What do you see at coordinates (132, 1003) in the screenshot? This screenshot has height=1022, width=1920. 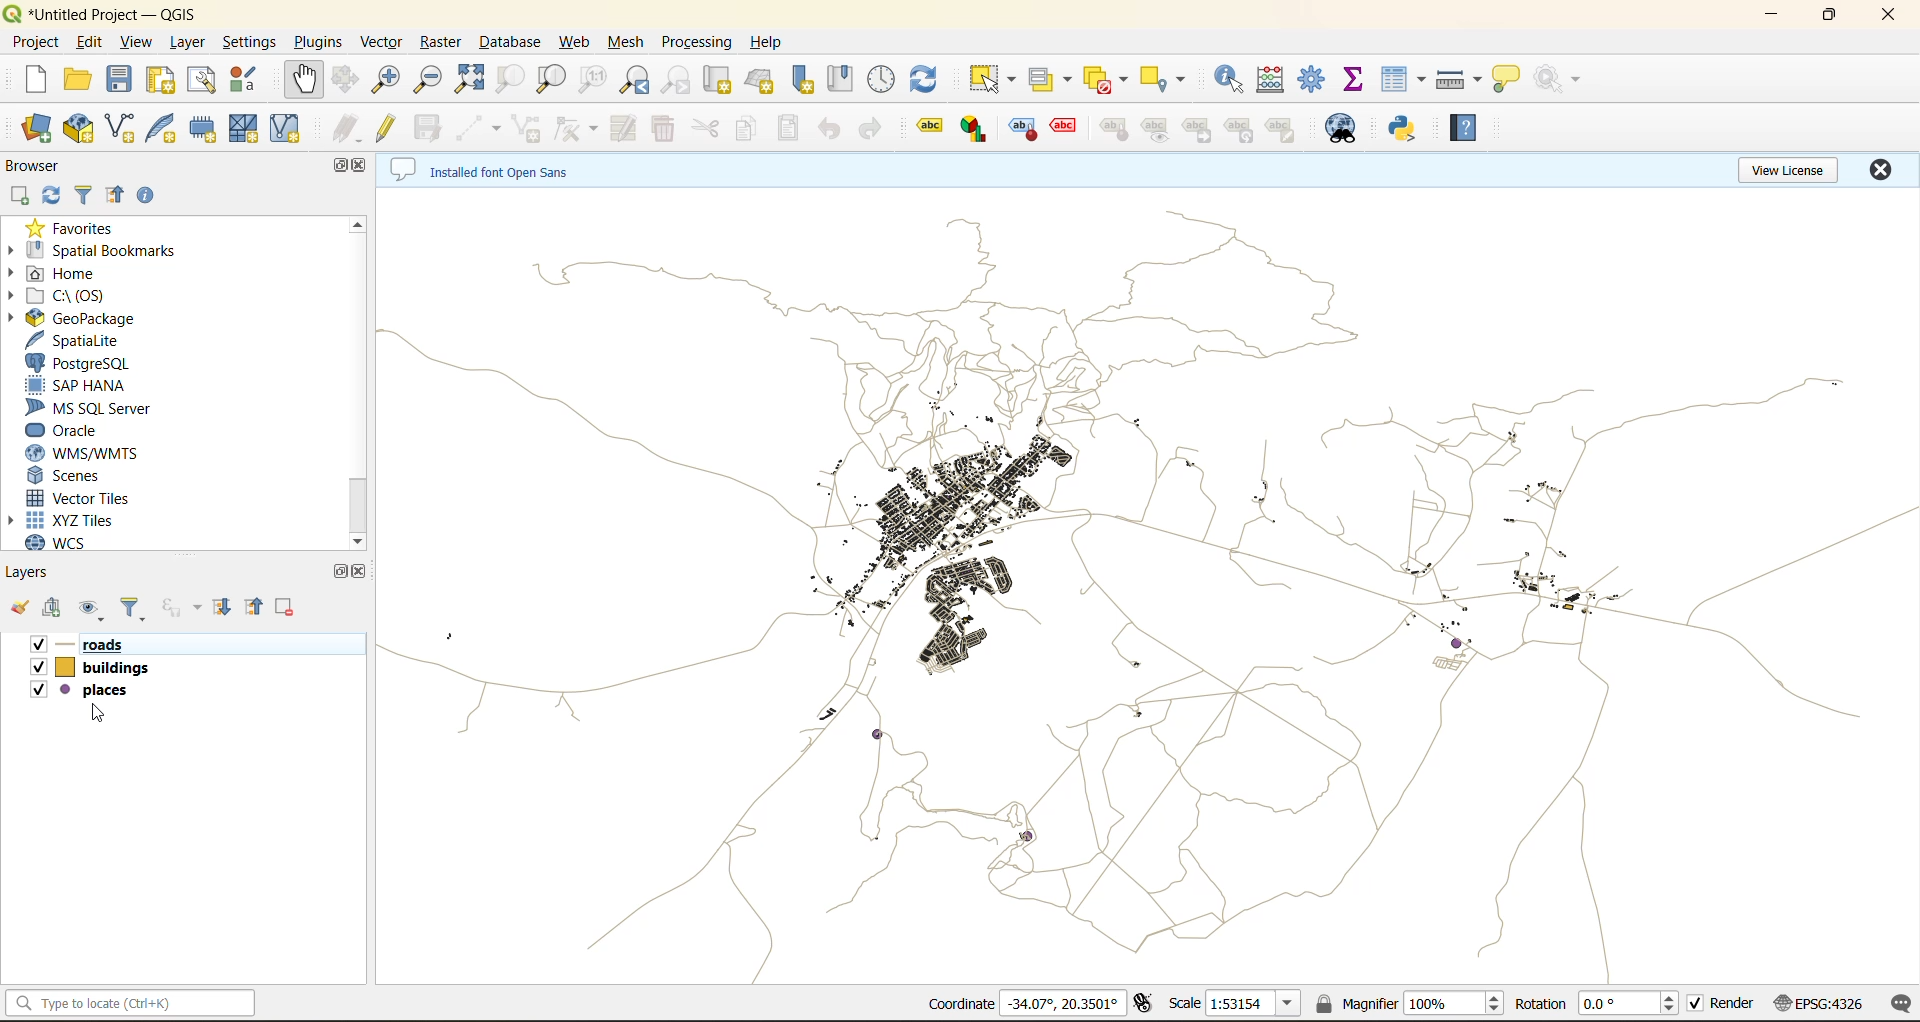 I see `status bar` at bounding box center [132, 1003].